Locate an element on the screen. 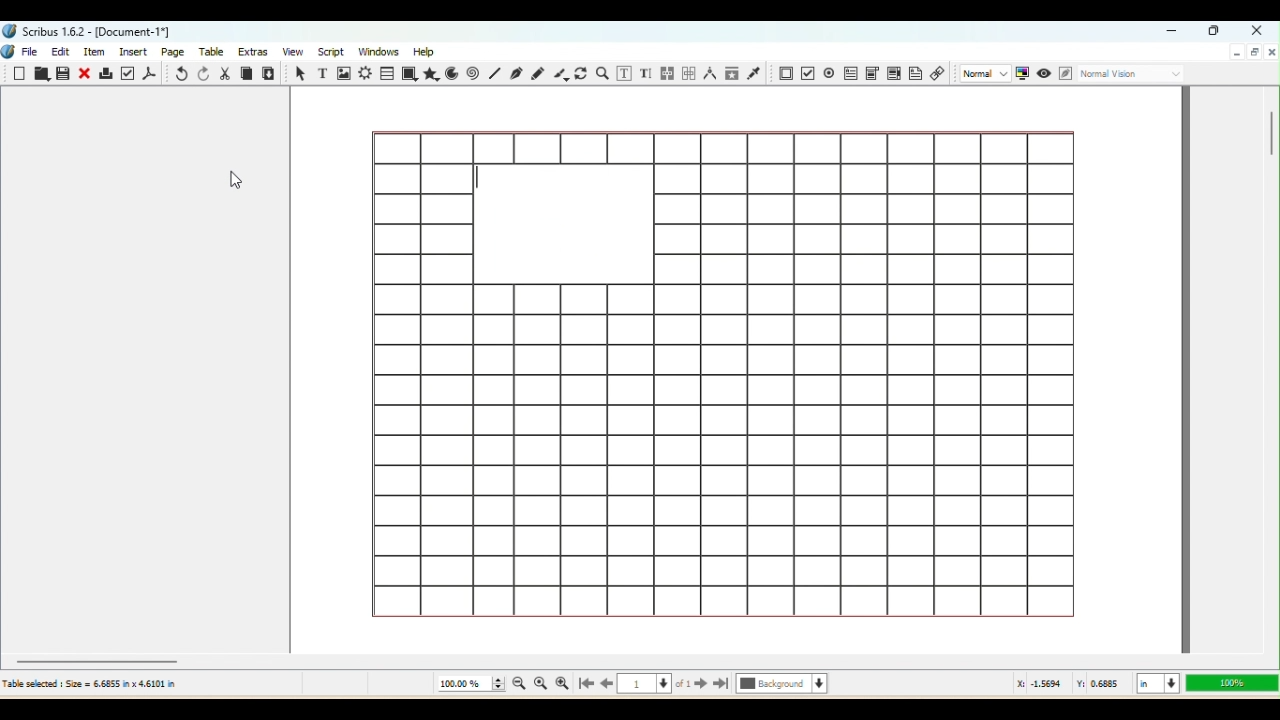  Item is located at coordinates (98, 52).